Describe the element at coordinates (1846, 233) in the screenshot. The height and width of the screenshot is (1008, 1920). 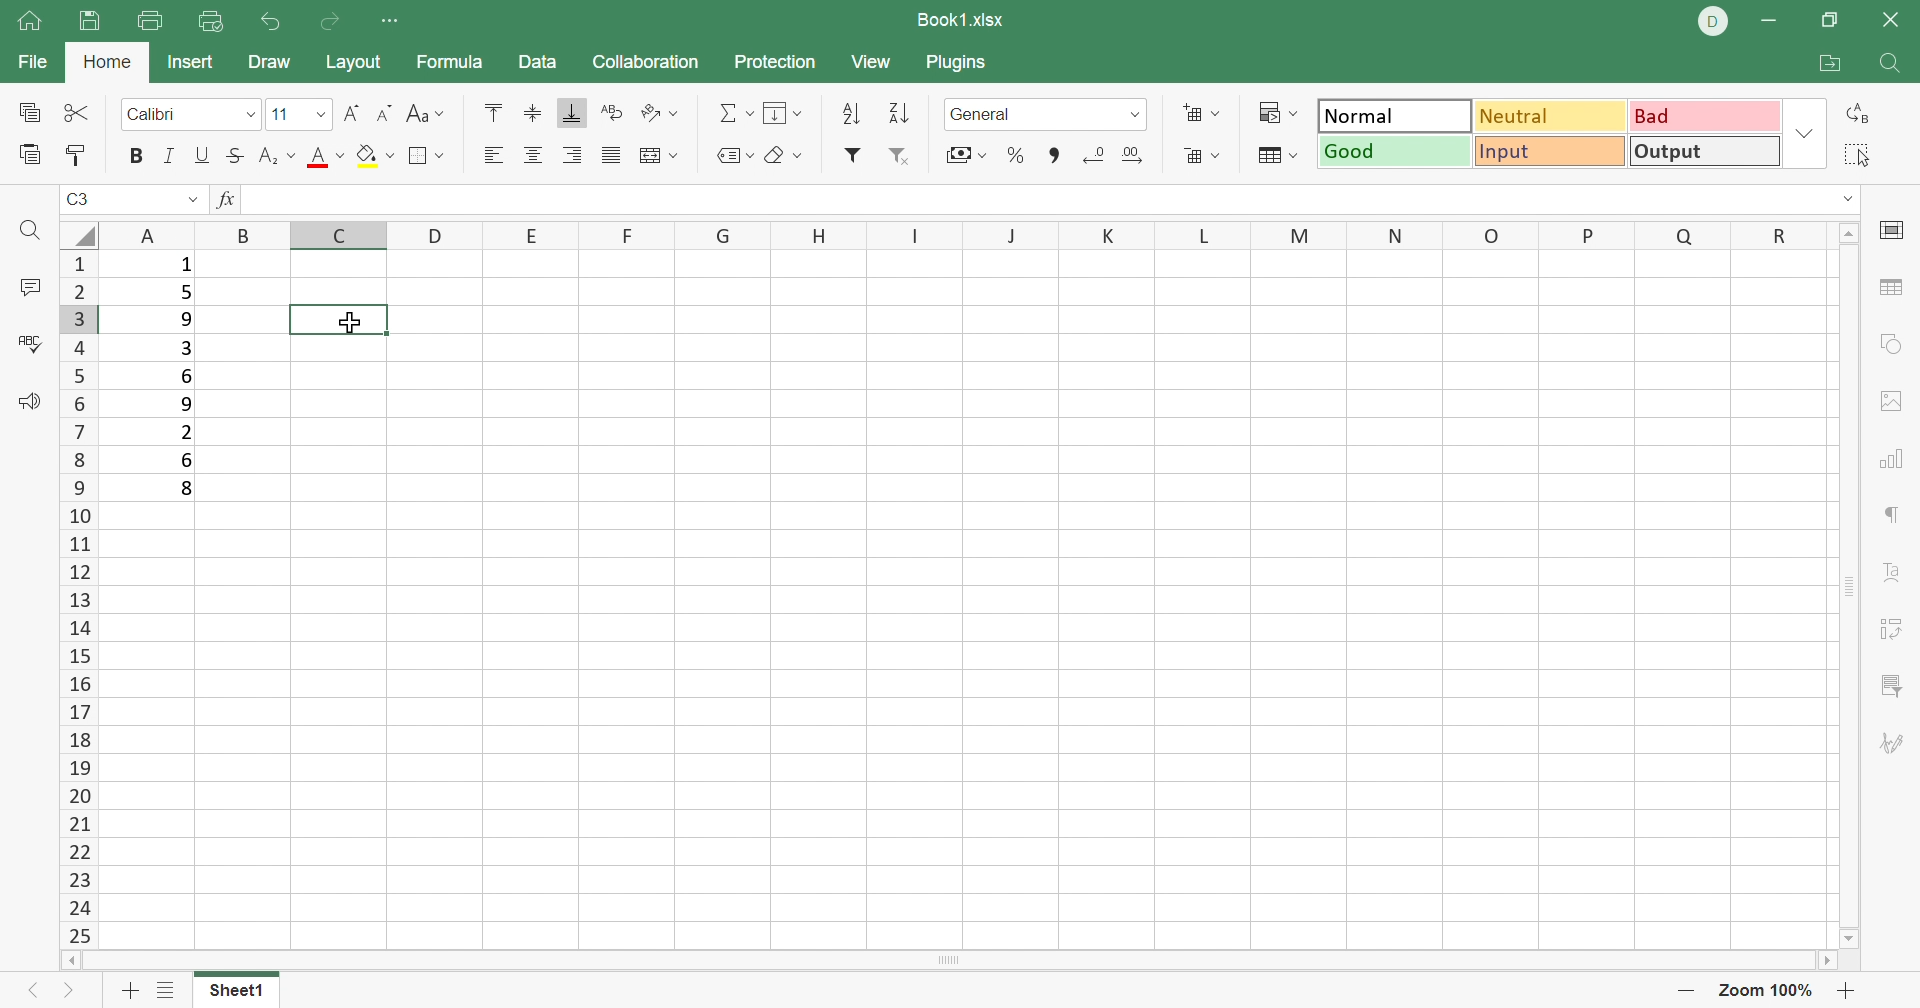
I see `Scroll Up` at that location.